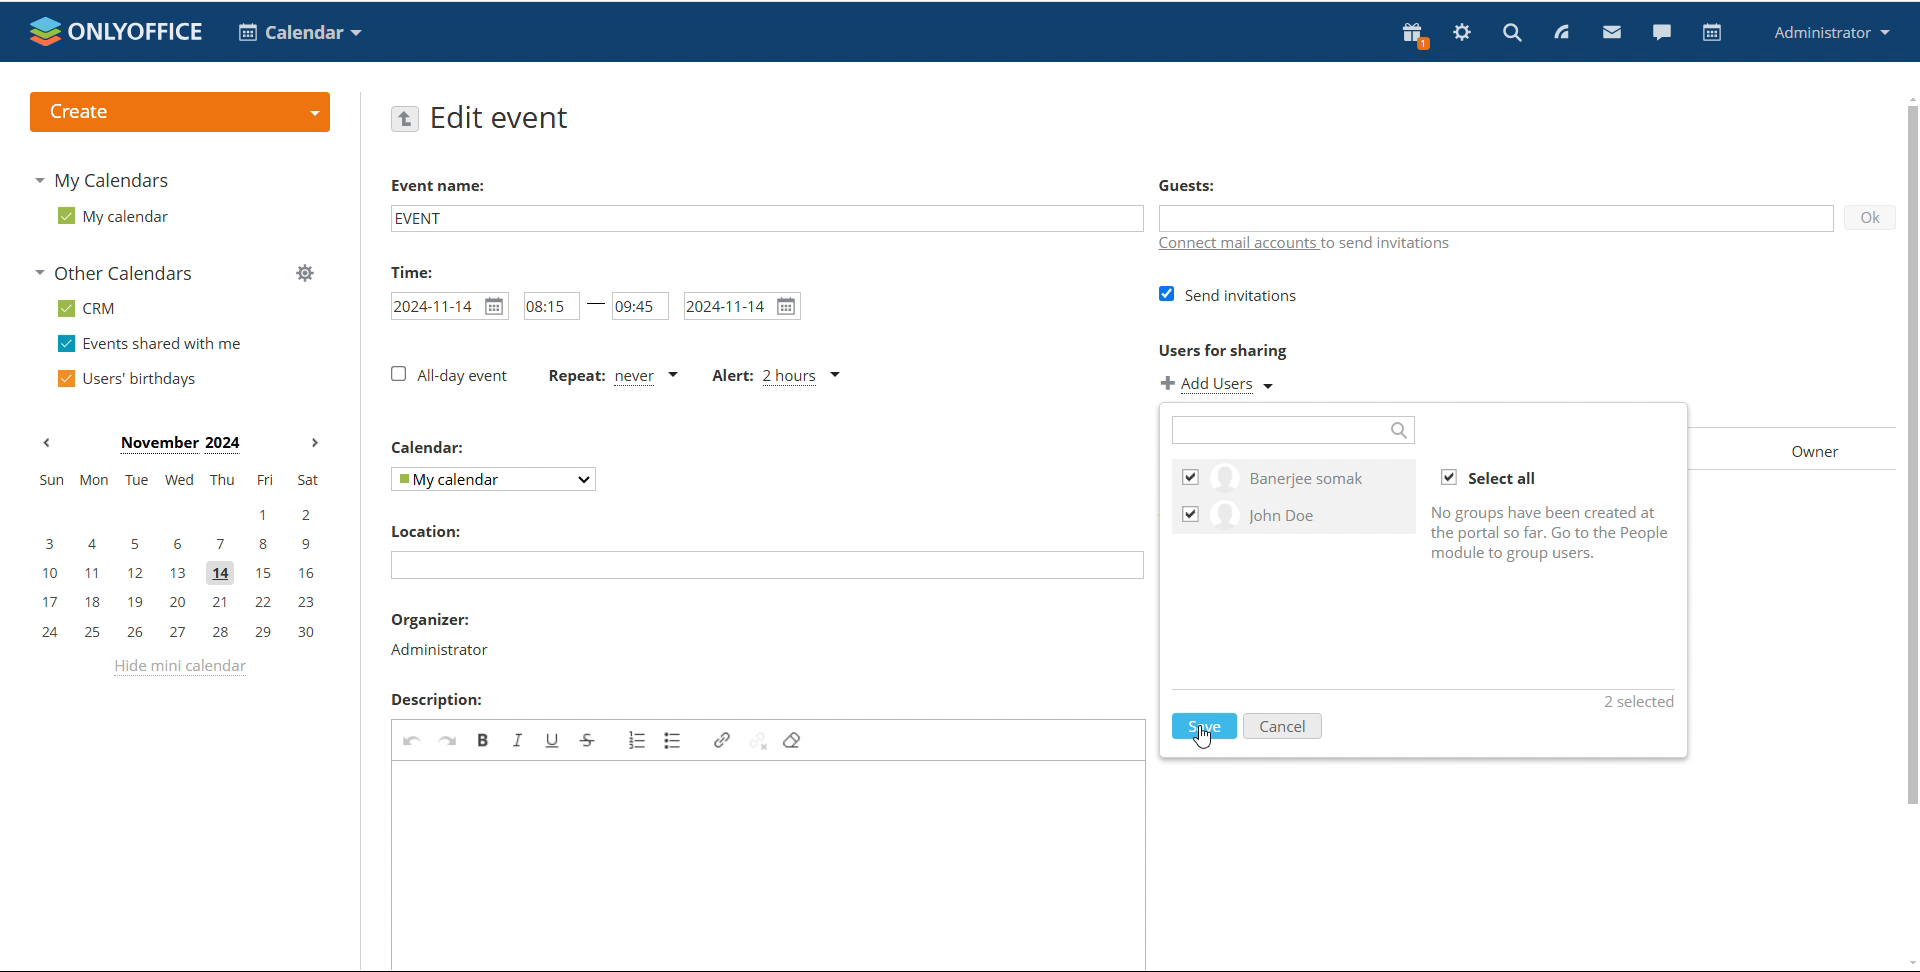 Image resolution: width=1920 pixels, height=972 pixels. Describe the element at coordinates (118, 272) in the screenshot. I see `other calendars` at that location.